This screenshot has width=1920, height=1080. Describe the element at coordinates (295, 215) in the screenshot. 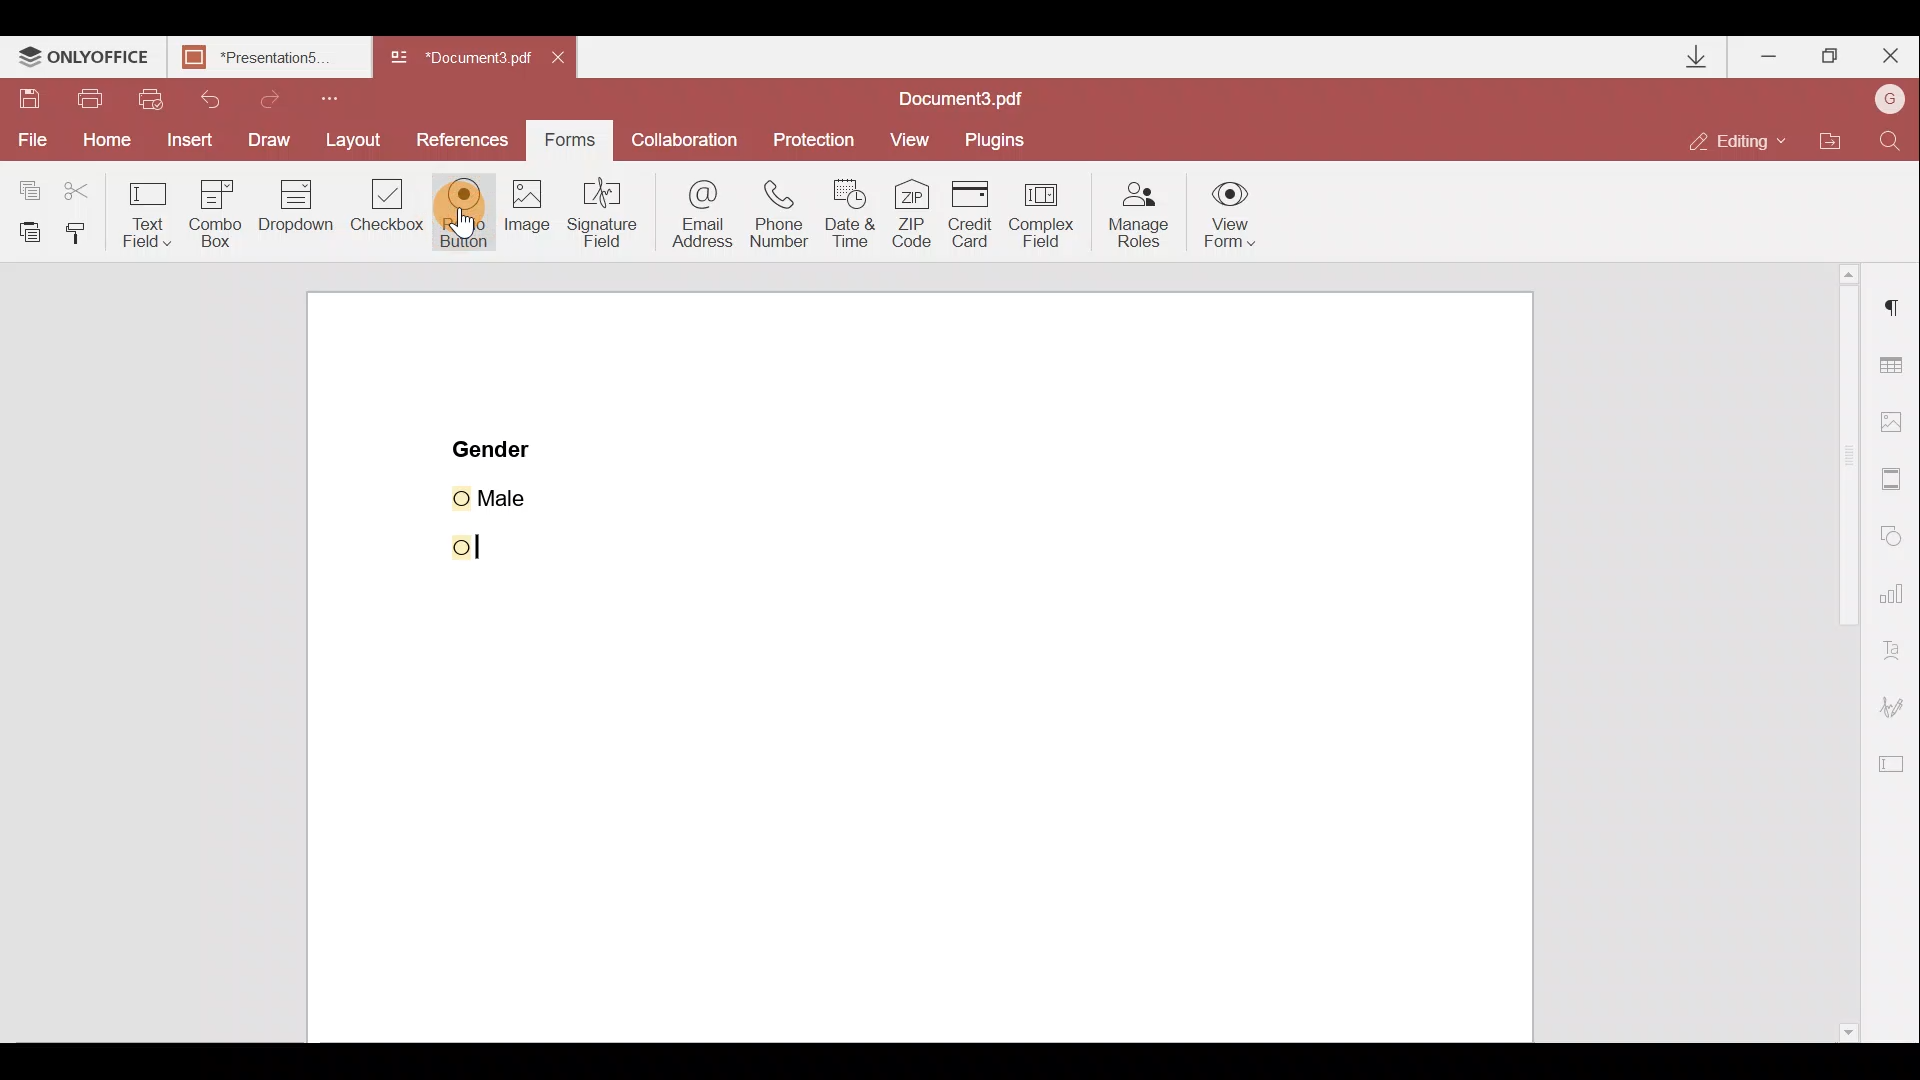

I see `Dropdown` at that location.